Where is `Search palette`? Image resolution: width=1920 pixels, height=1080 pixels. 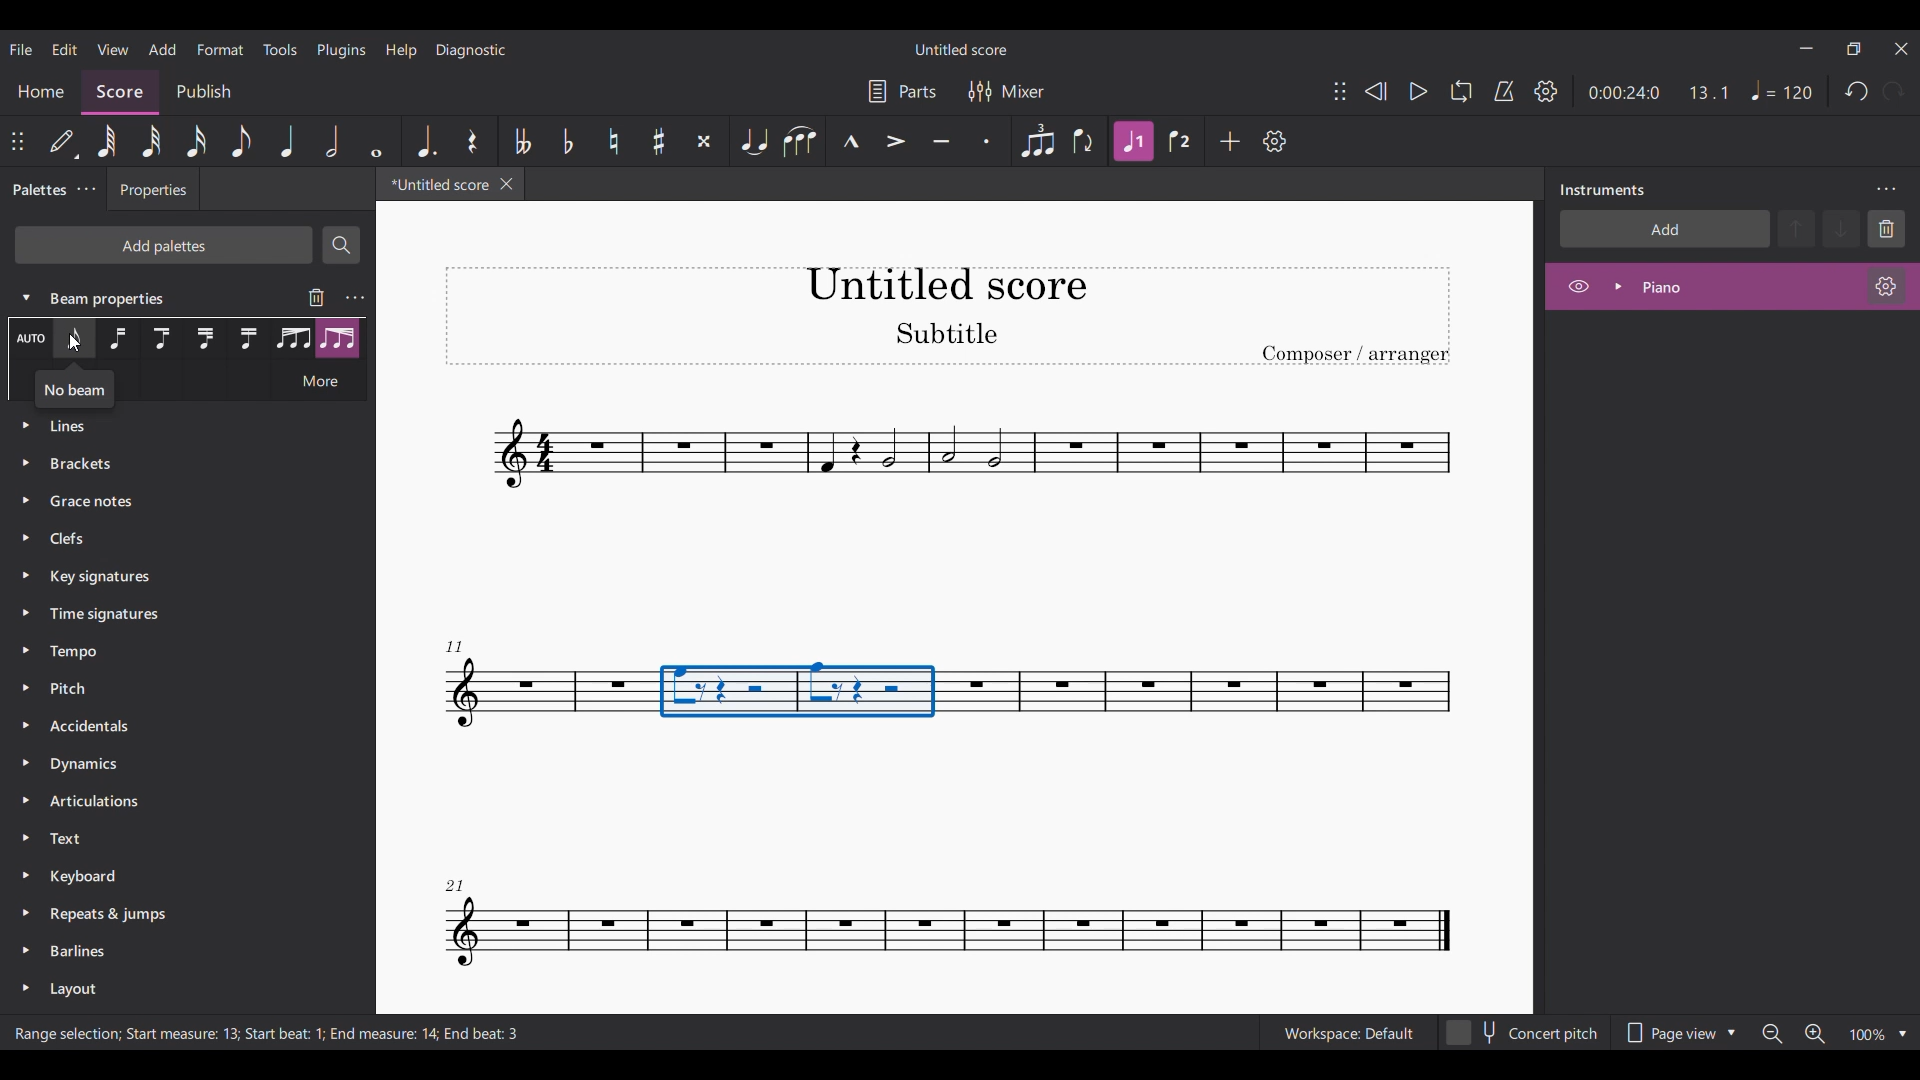 Search palette is located at coordinates (341, 244).